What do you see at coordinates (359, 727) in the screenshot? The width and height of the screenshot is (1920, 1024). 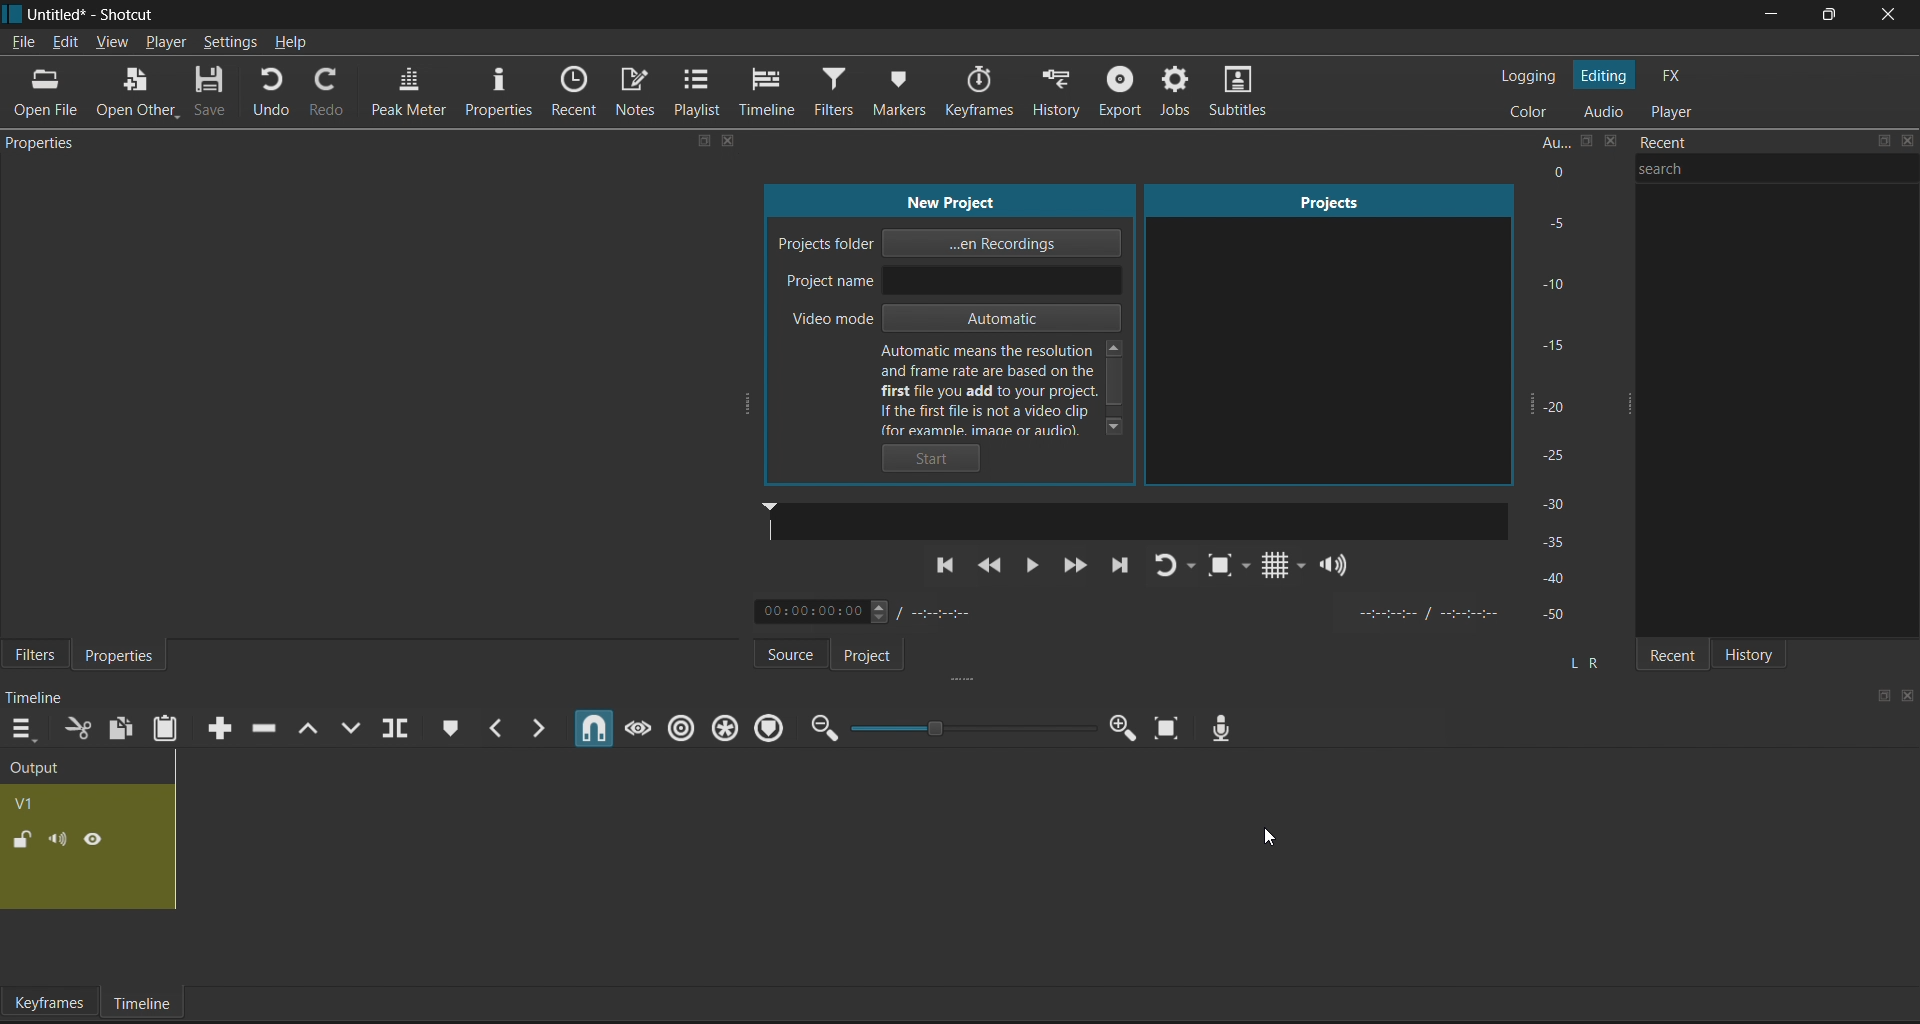 I see `Overwrite` at bounding box center [359, 727].